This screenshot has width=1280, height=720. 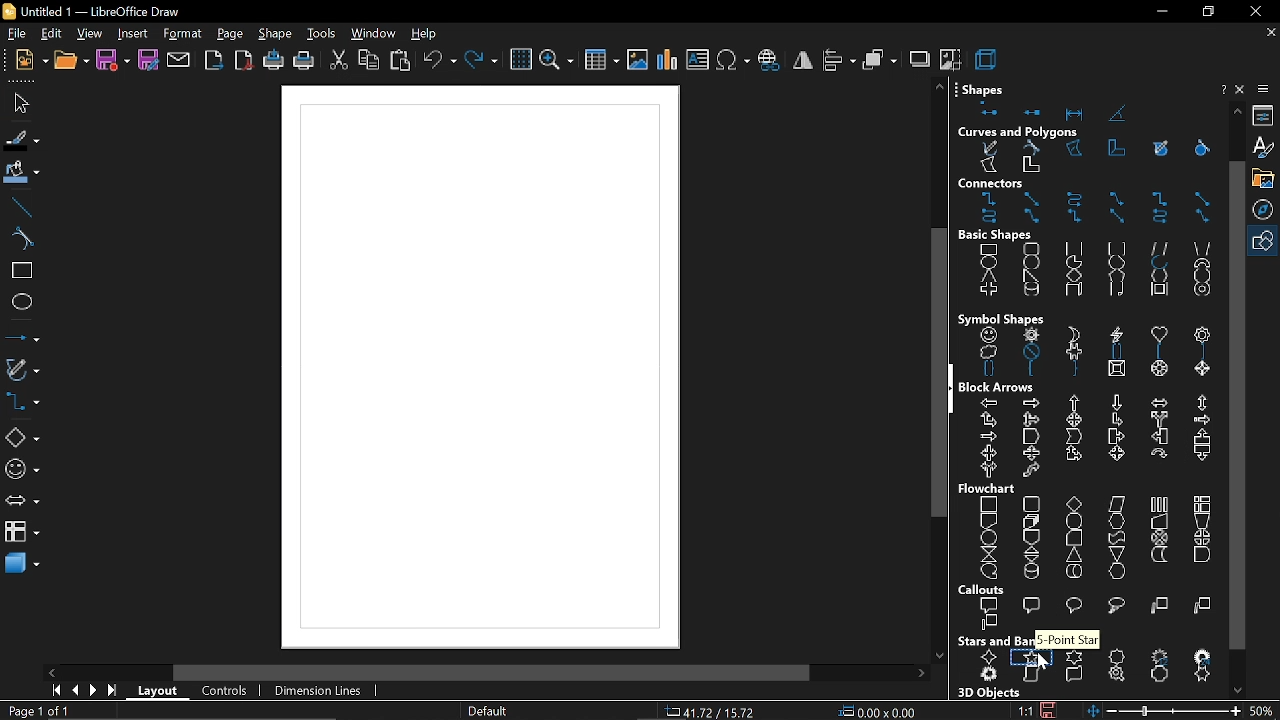 I want to click on change zoom, so click(x=1164, y=712).